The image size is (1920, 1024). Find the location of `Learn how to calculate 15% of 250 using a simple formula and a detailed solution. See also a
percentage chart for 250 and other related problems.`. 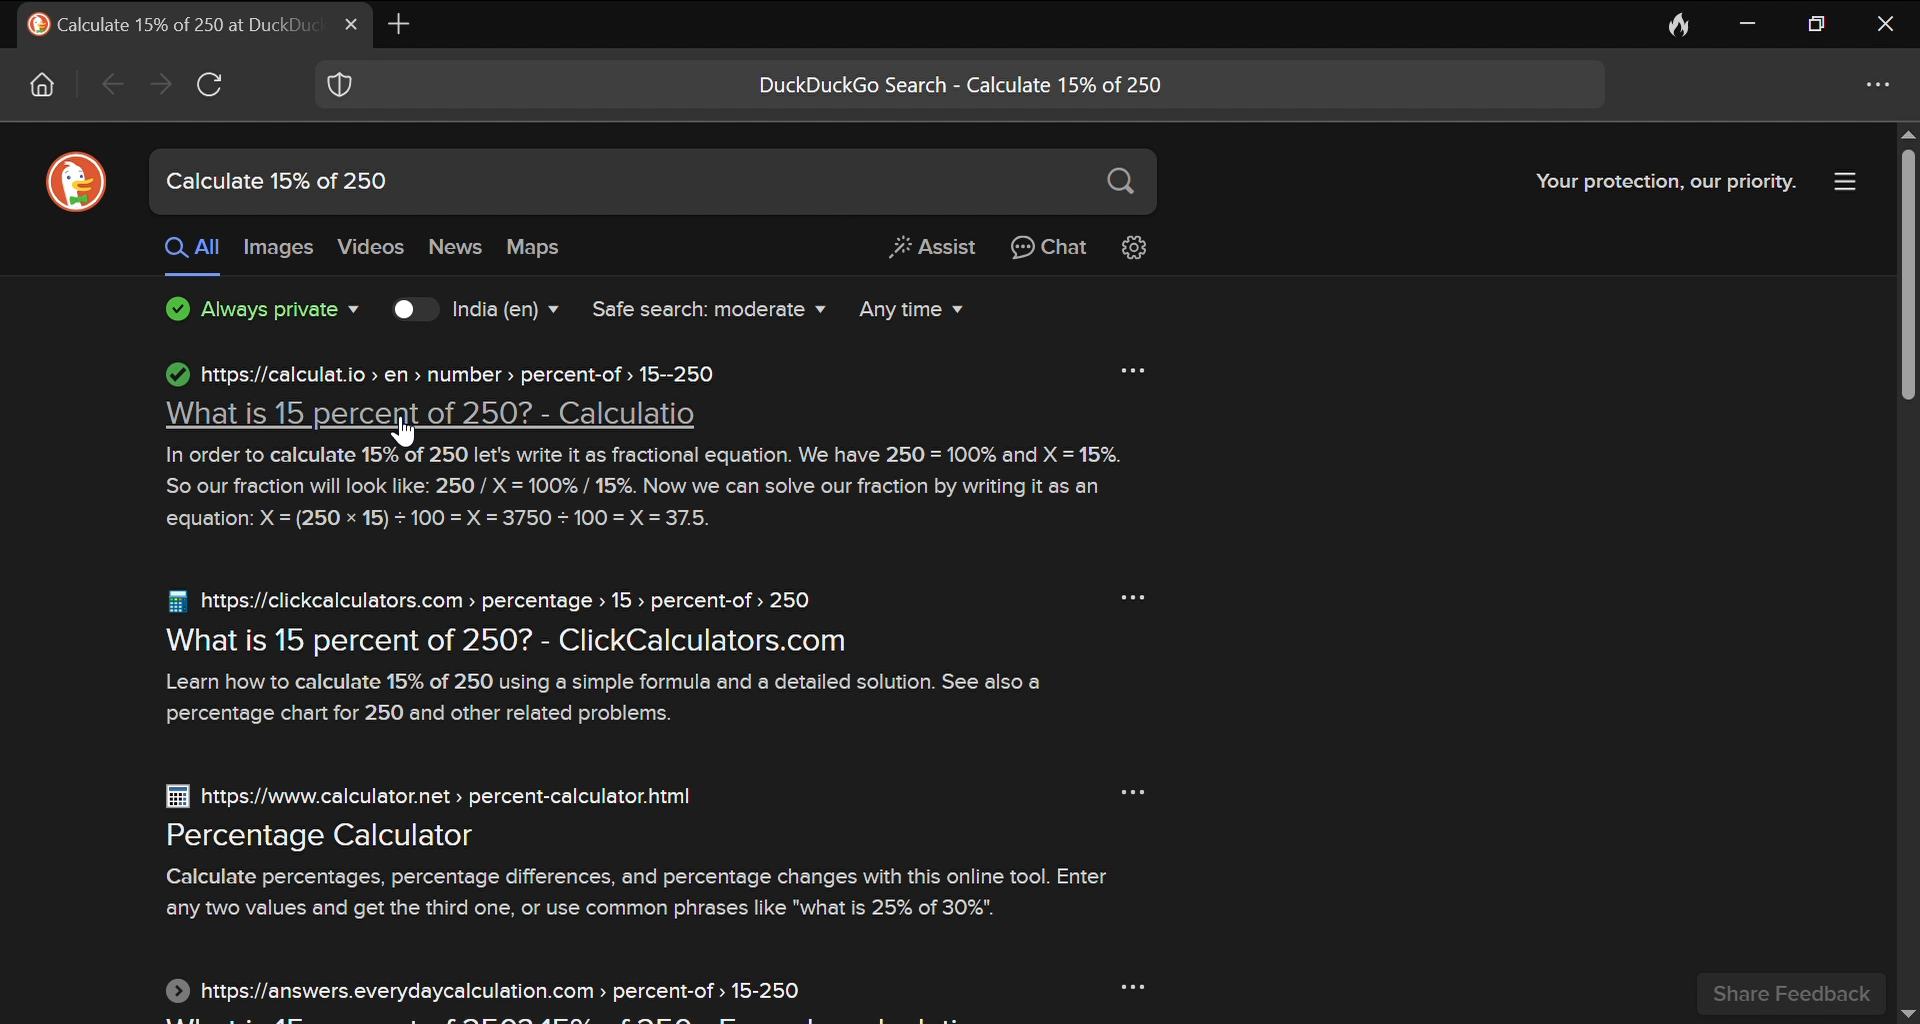

Learn how to calculate 15% of 250 using a simple formula and a detailed solution. See also a
percentage chart for 250 and other related problems. is located at coordinates (613, 698).